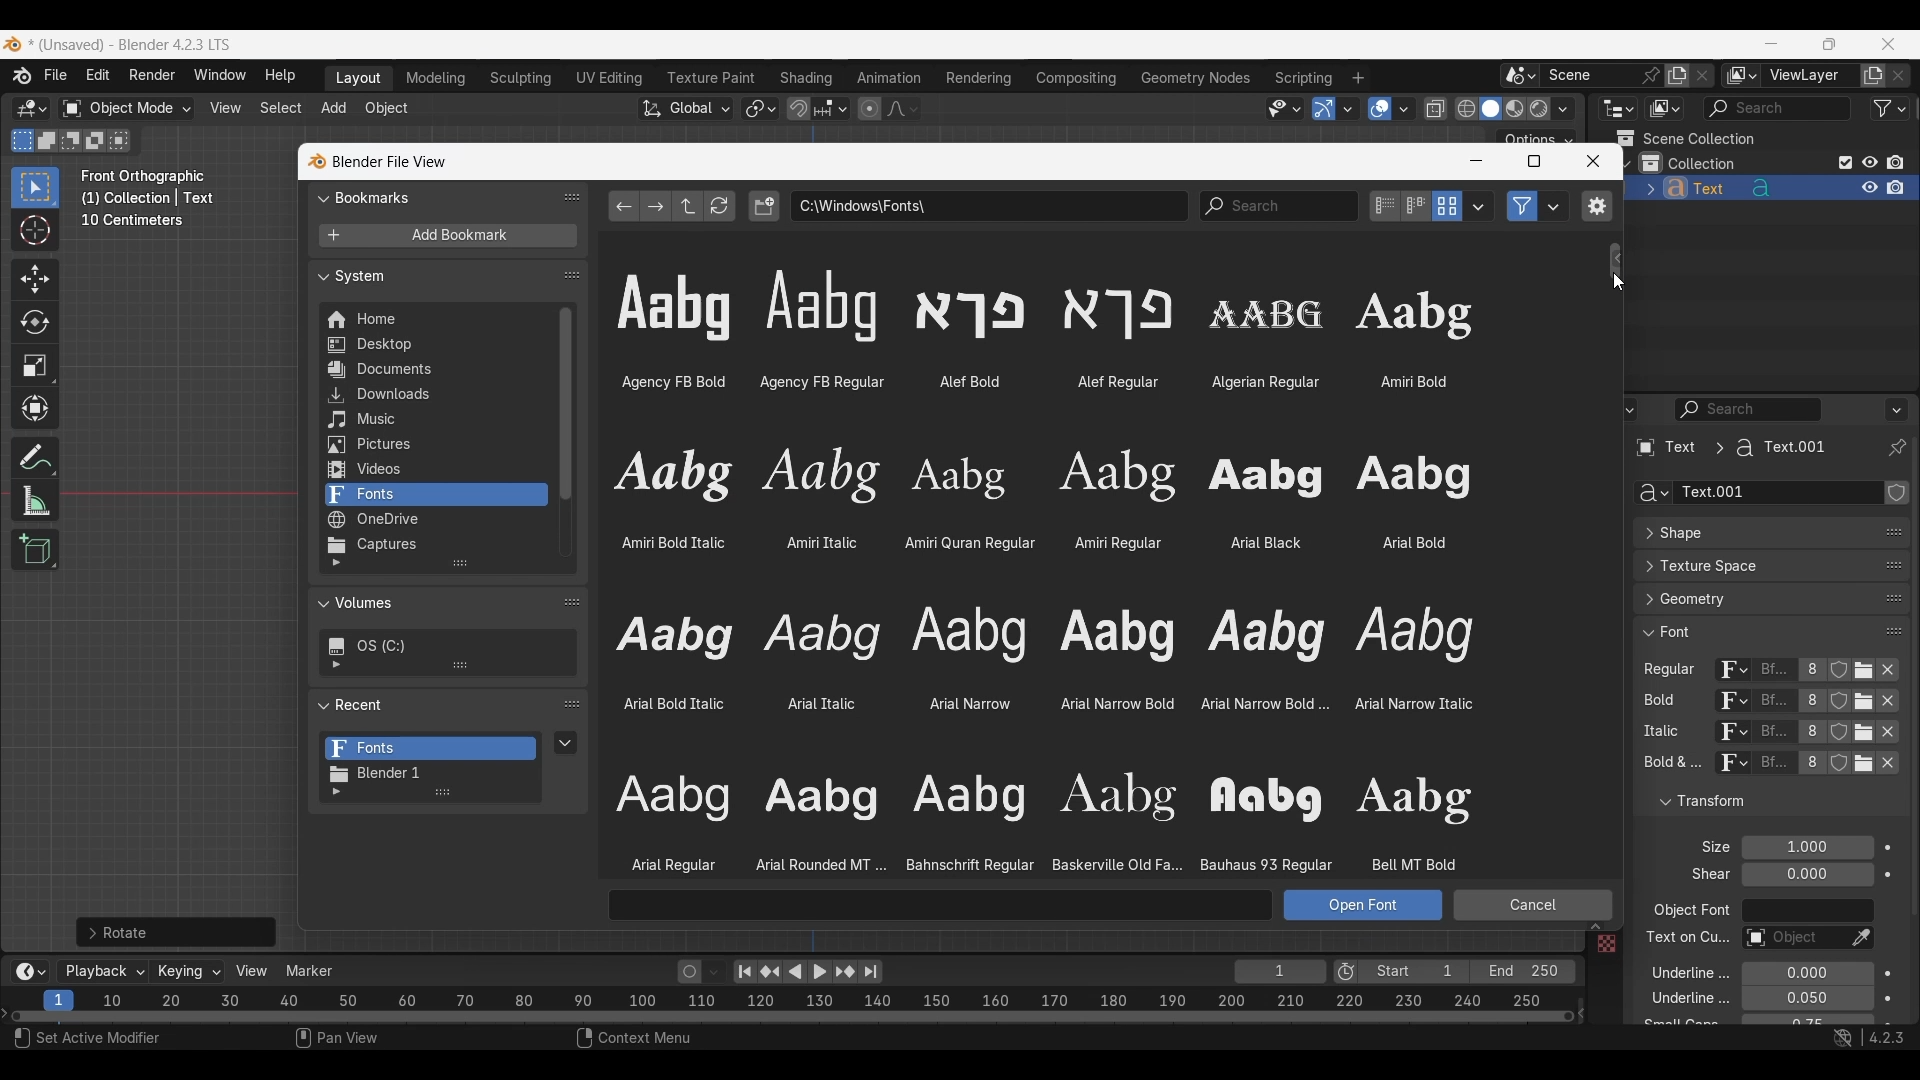  I want to click on underline, so click(1678, 972).